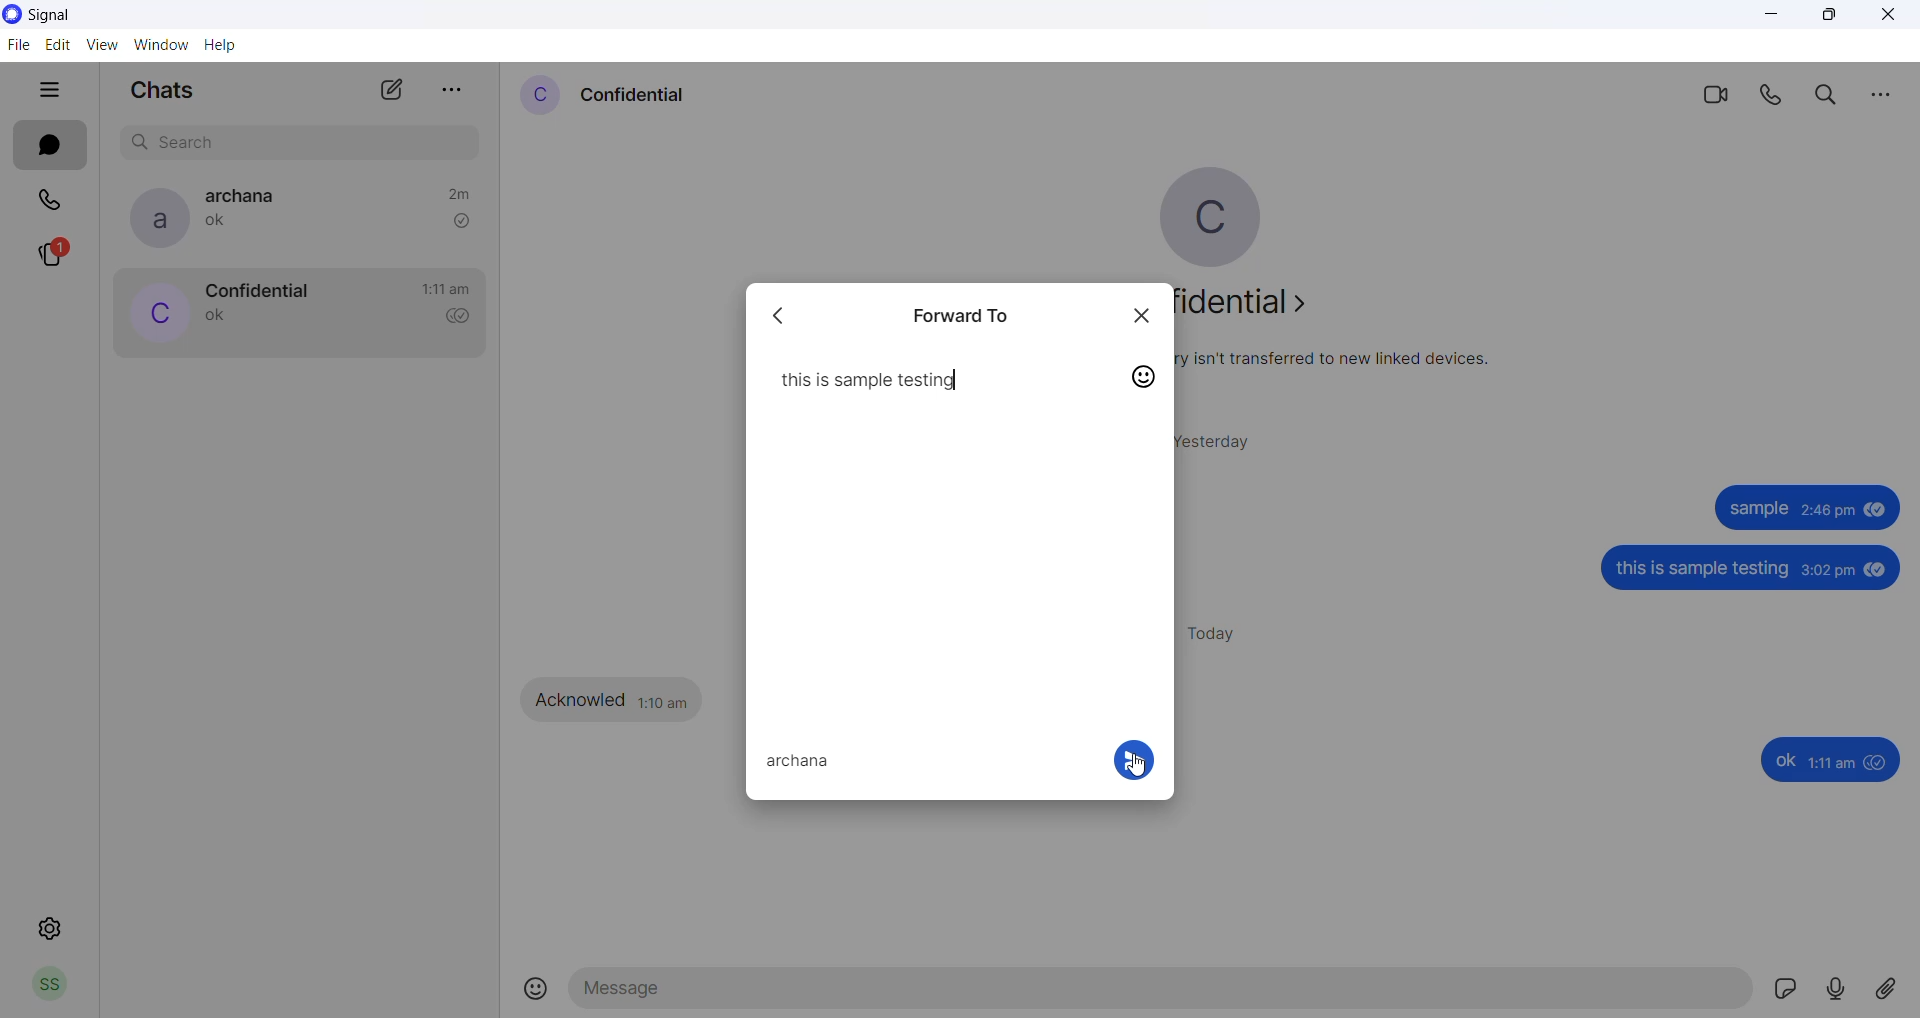 The height and width of the screenshot is (1018, 1920). I want to click on about contact, so click(1258, 307).